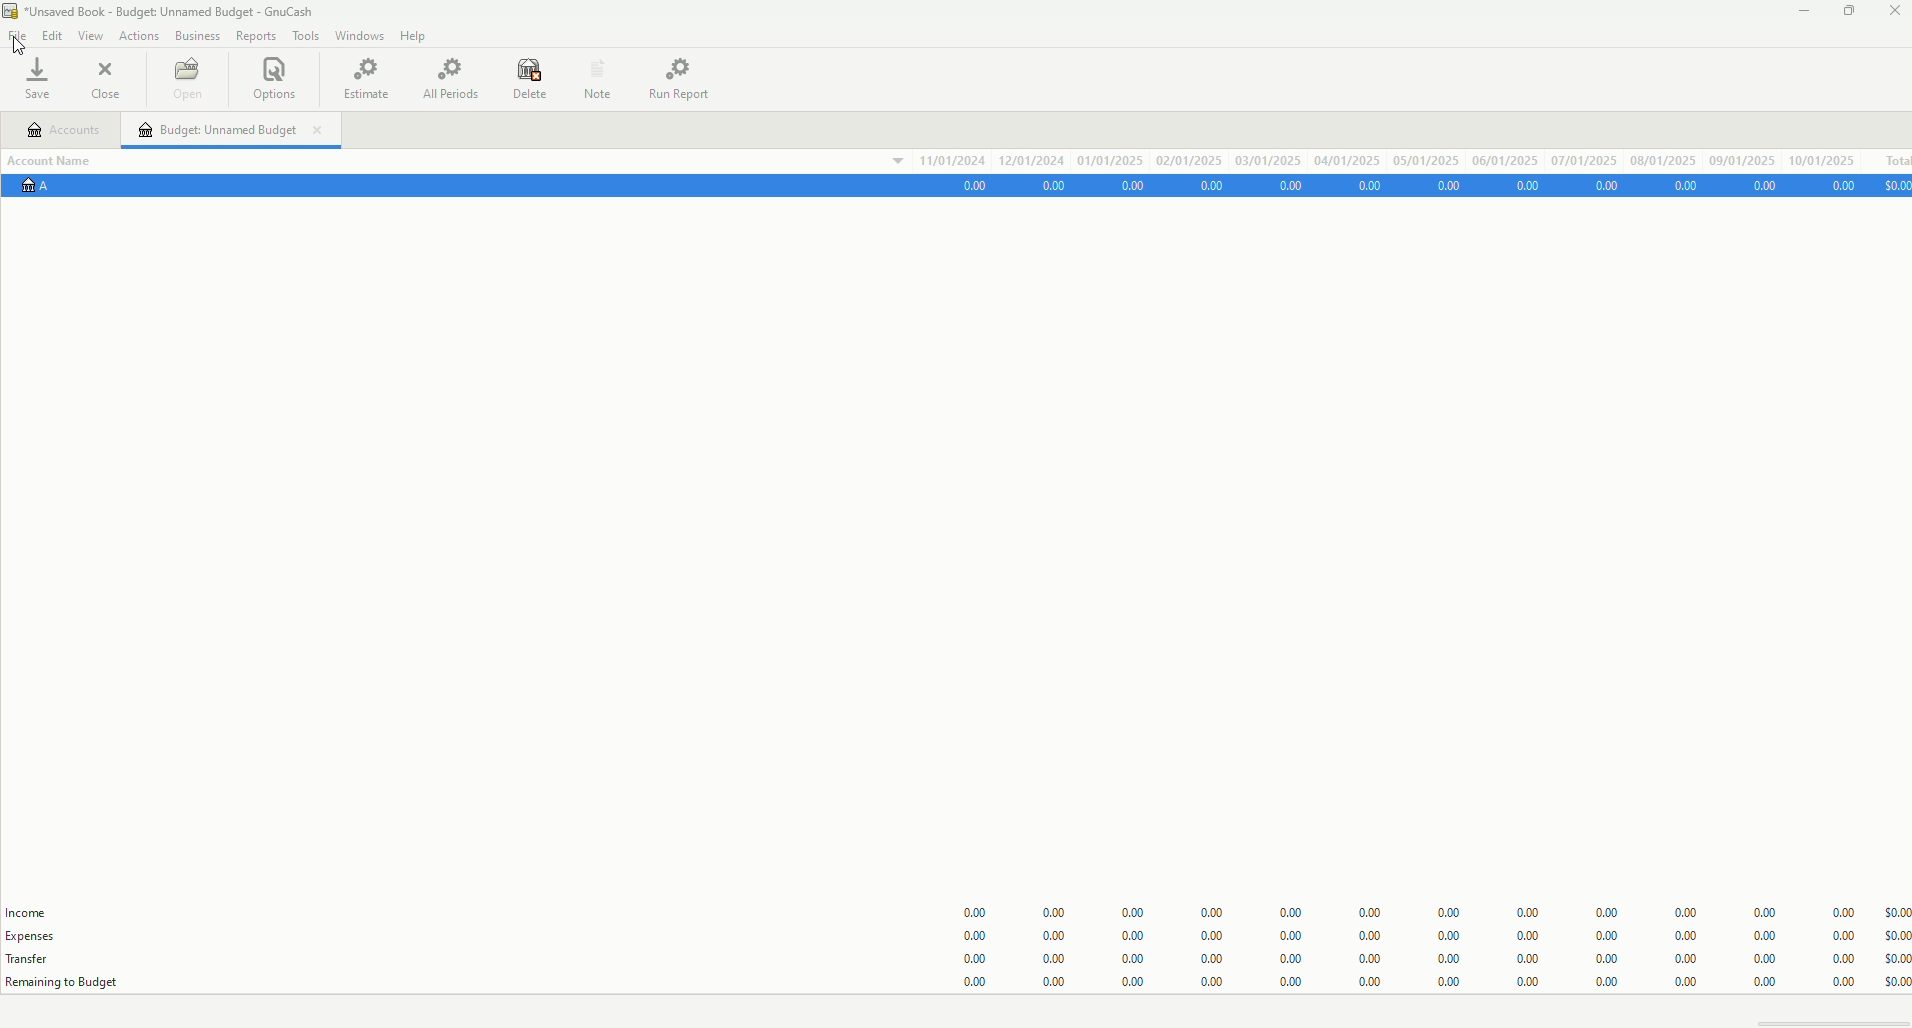 This screenshot has height=1028, width=1912. What do you see at coordinates (301, 33) in the screenshot?
I see `Tools` at bounding box center [301, 33].